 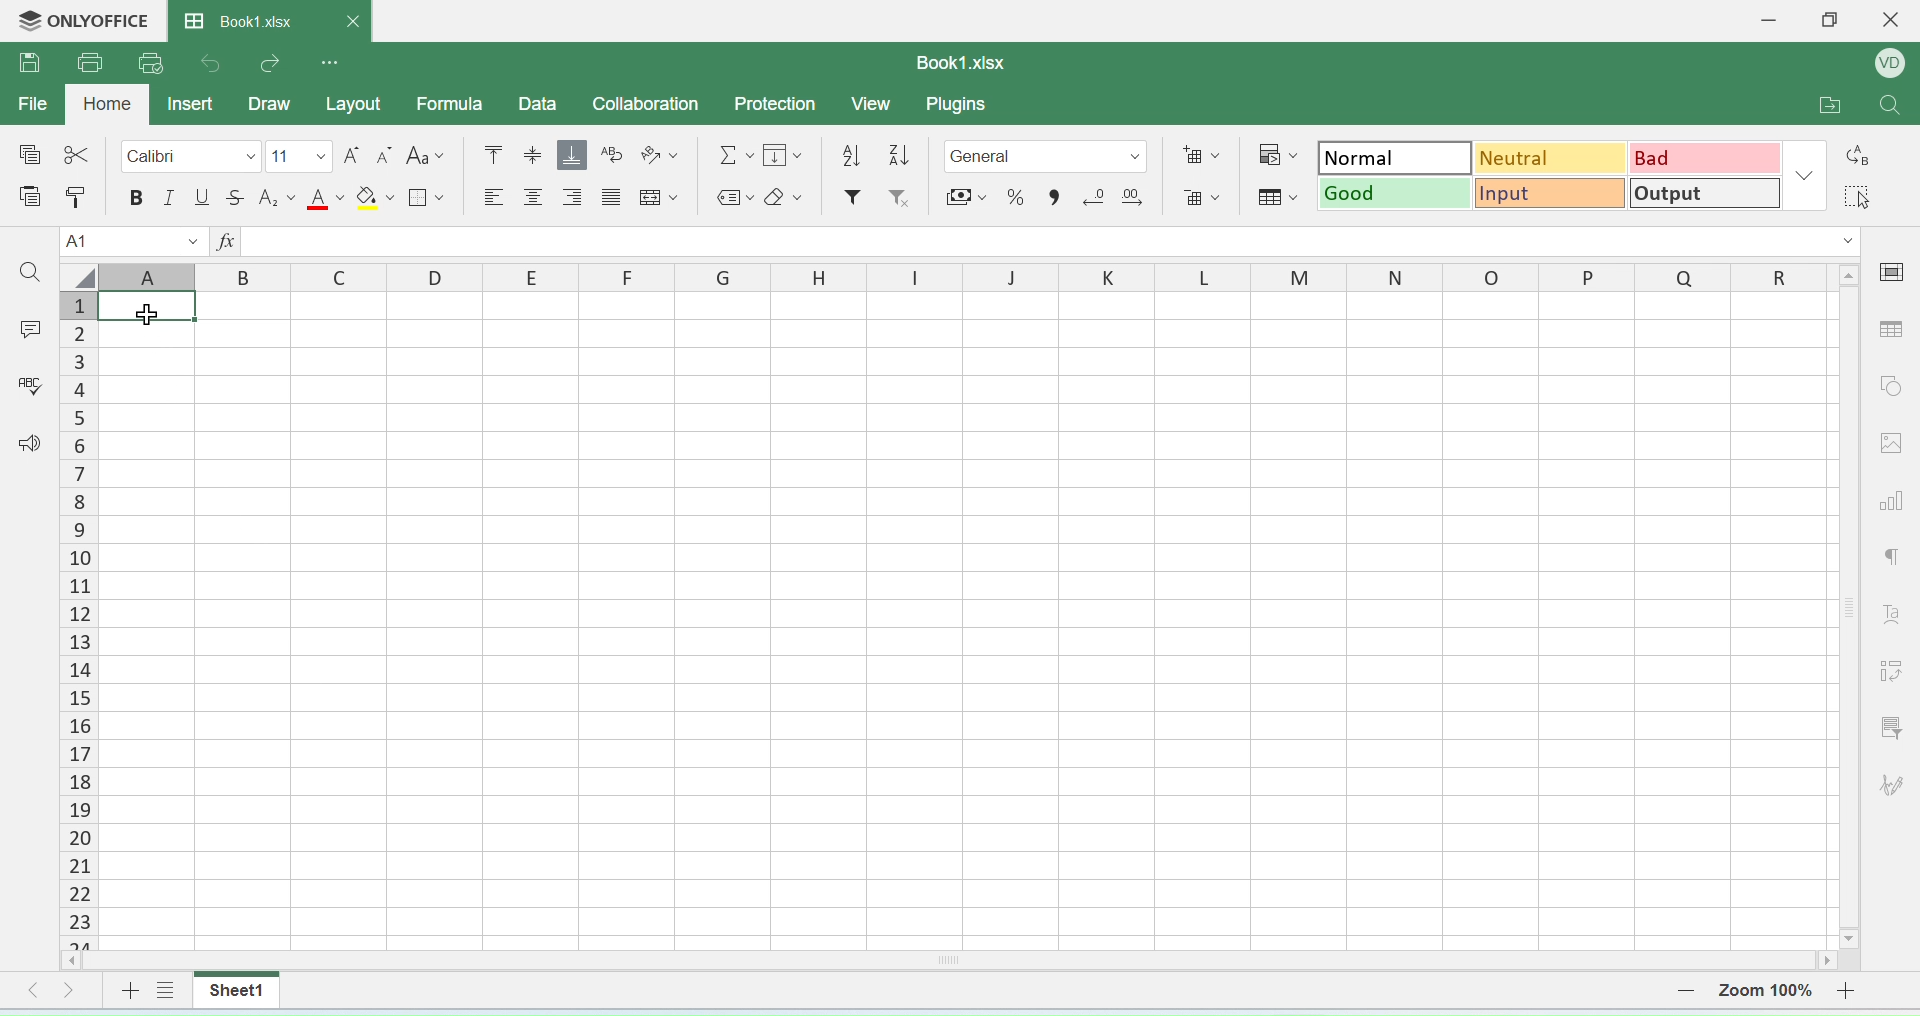 I want to click on add sheet, so click(x=128, y=995).